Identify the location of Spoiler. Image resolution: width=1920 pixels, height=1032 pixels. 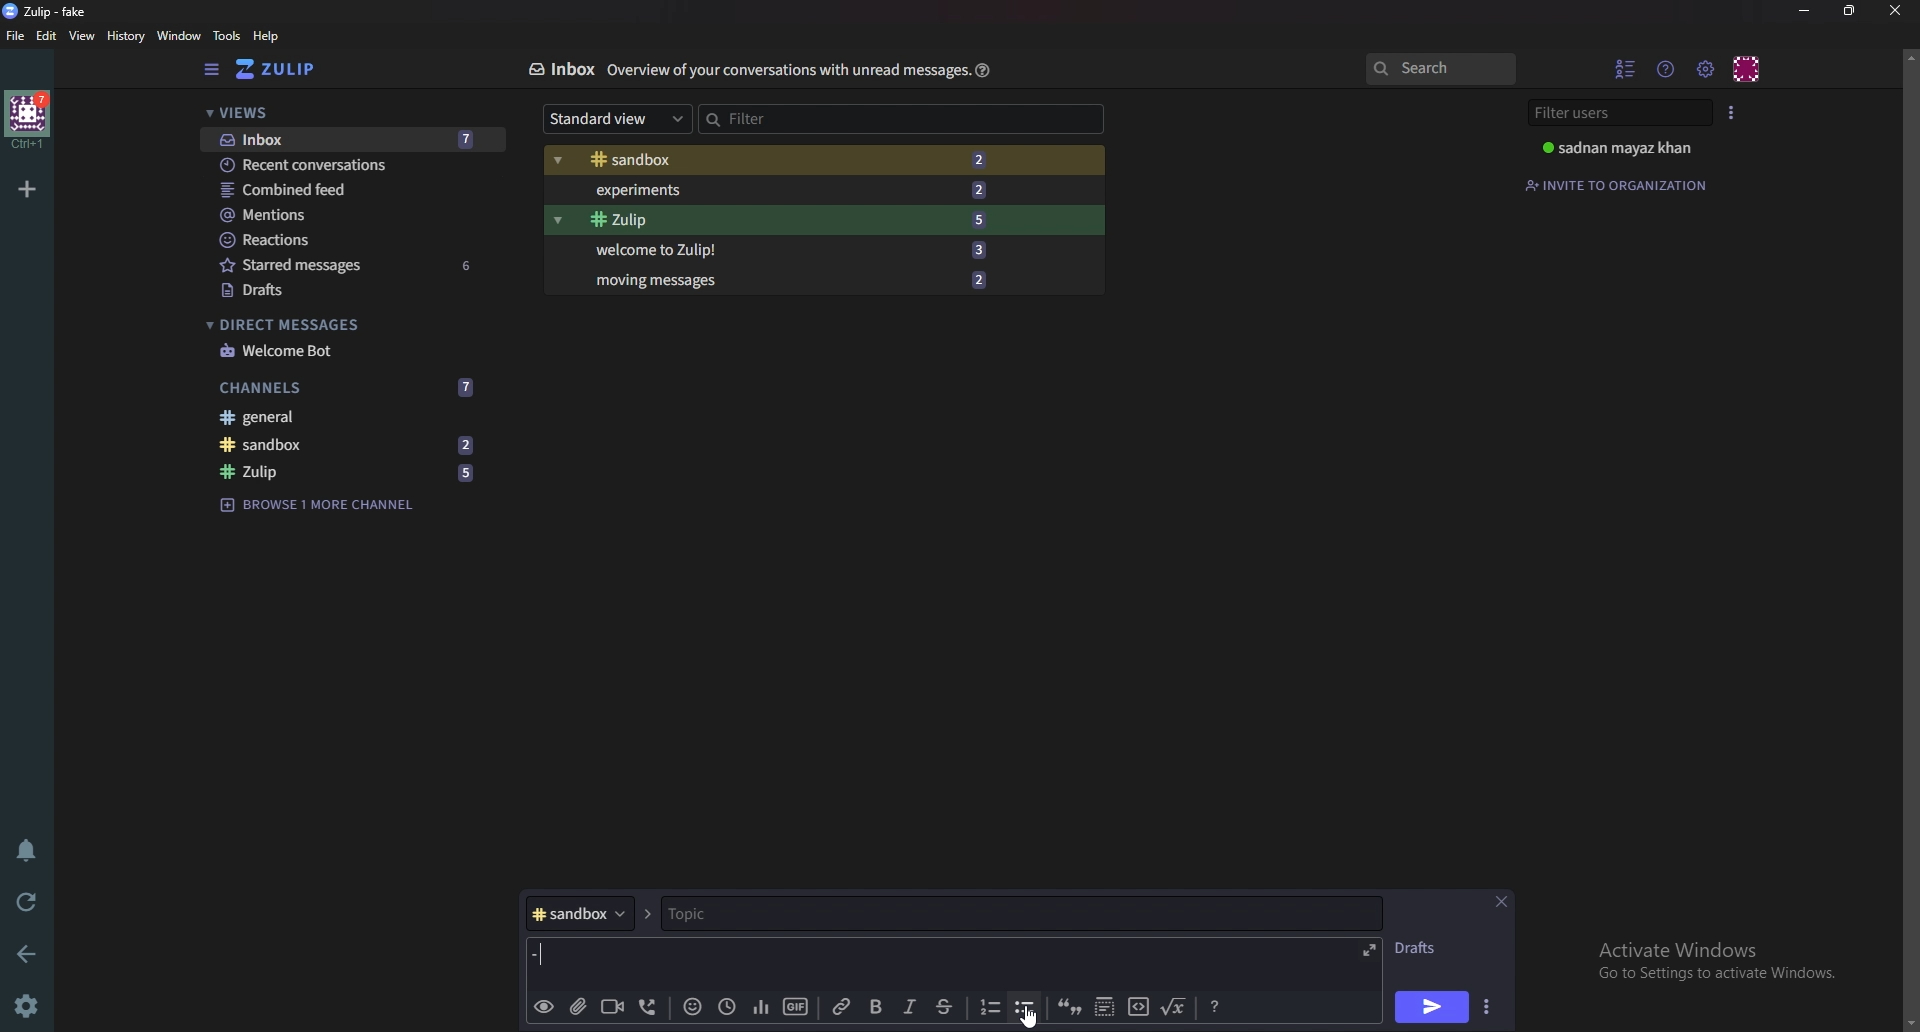
(1106, 1005).